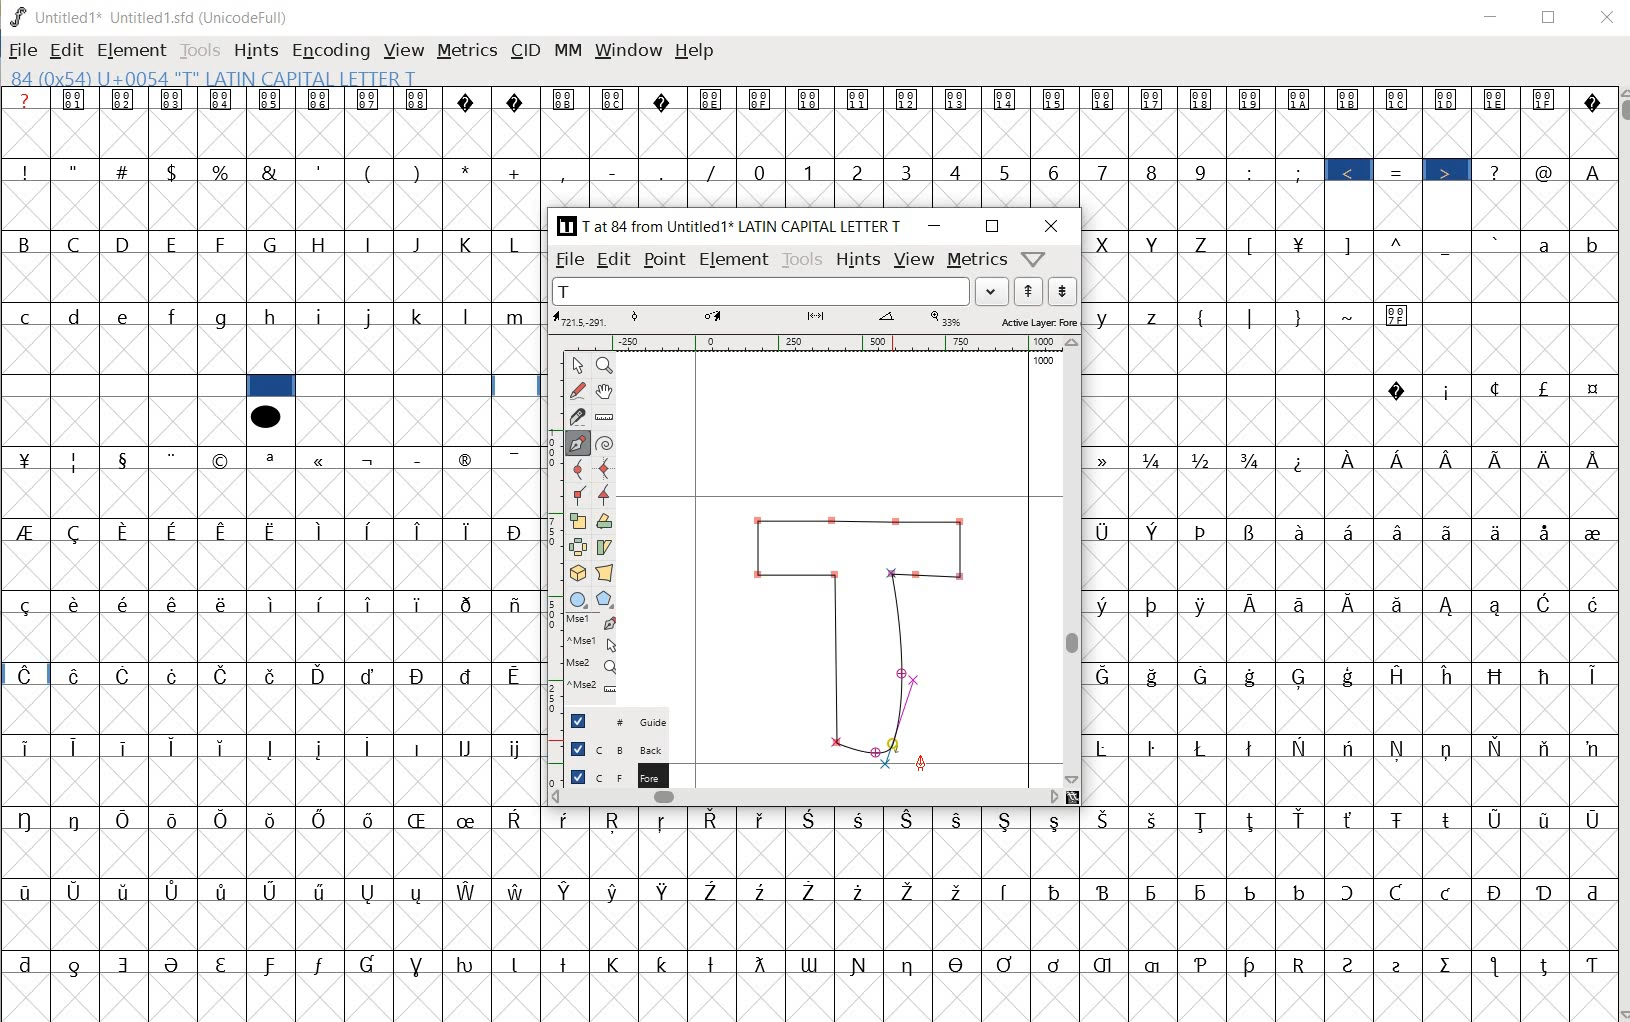  I want to click on metrics, so click(976, 262).